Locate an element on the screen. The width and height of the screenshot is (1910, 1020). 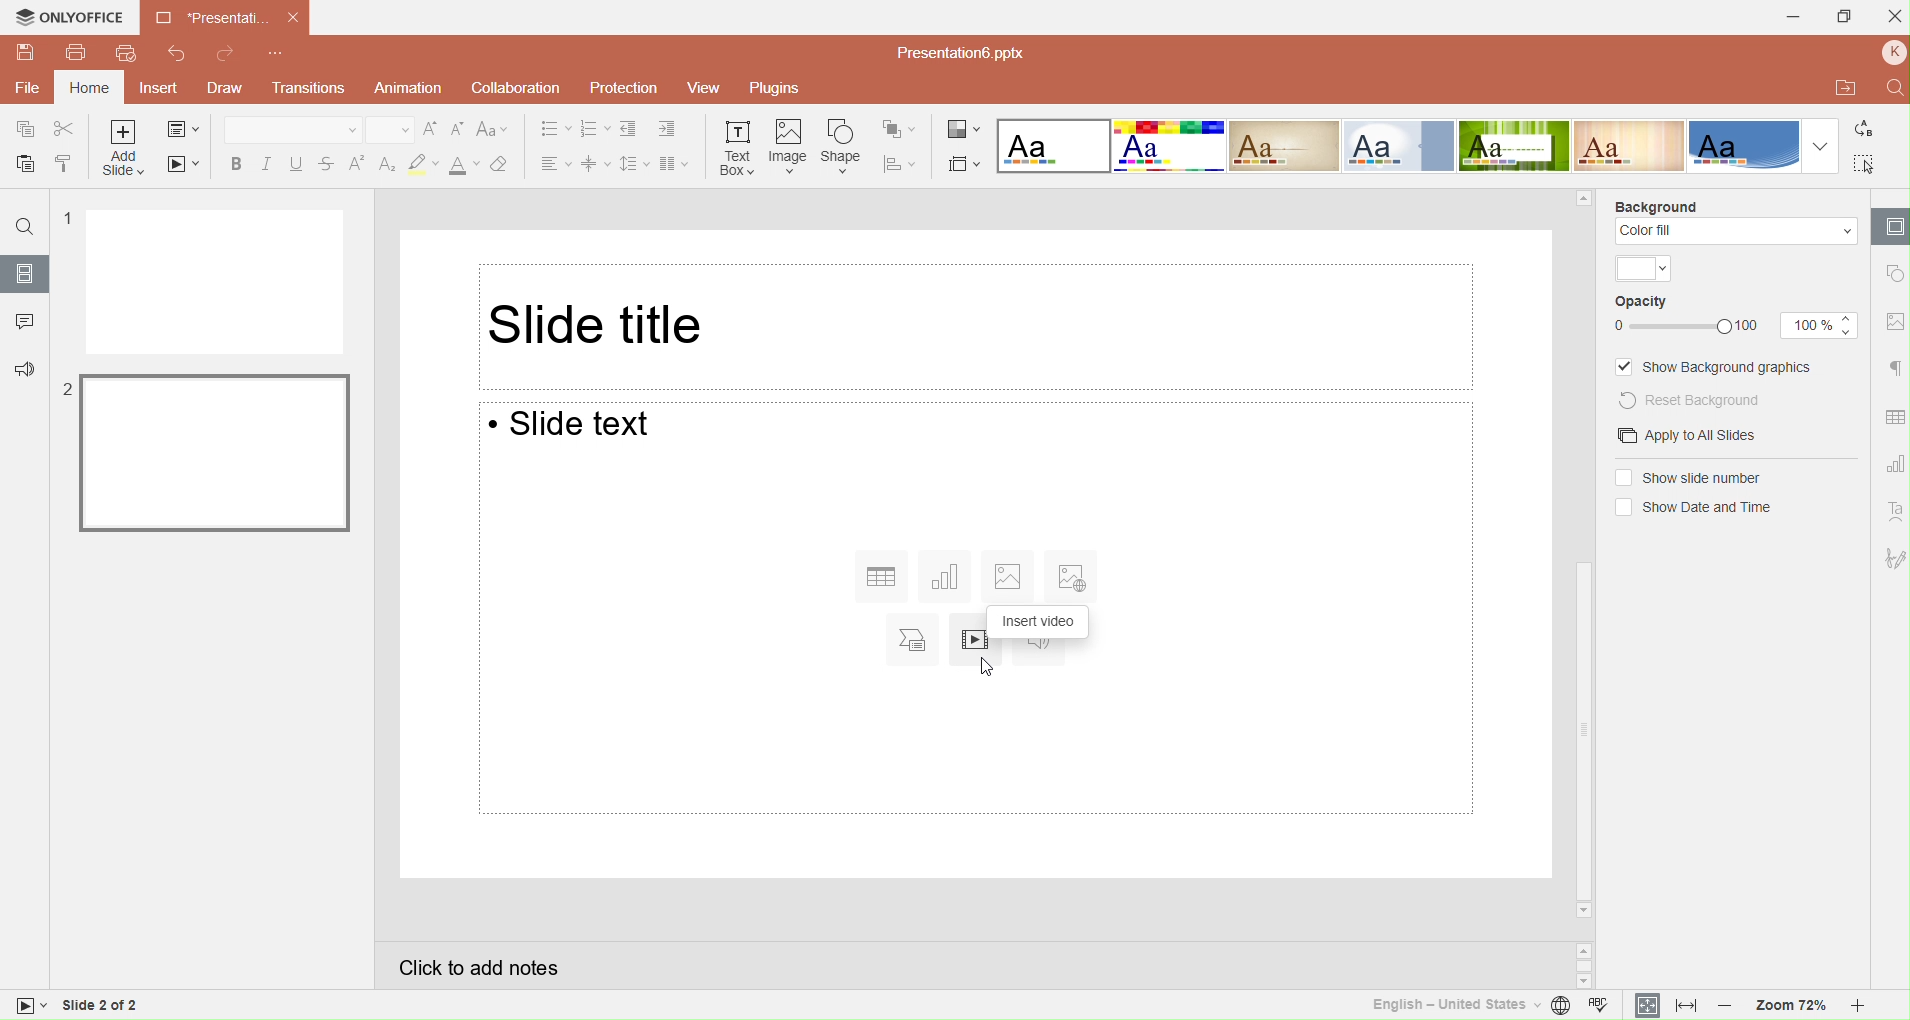
Insert columns is located at coordinates (675, 164).